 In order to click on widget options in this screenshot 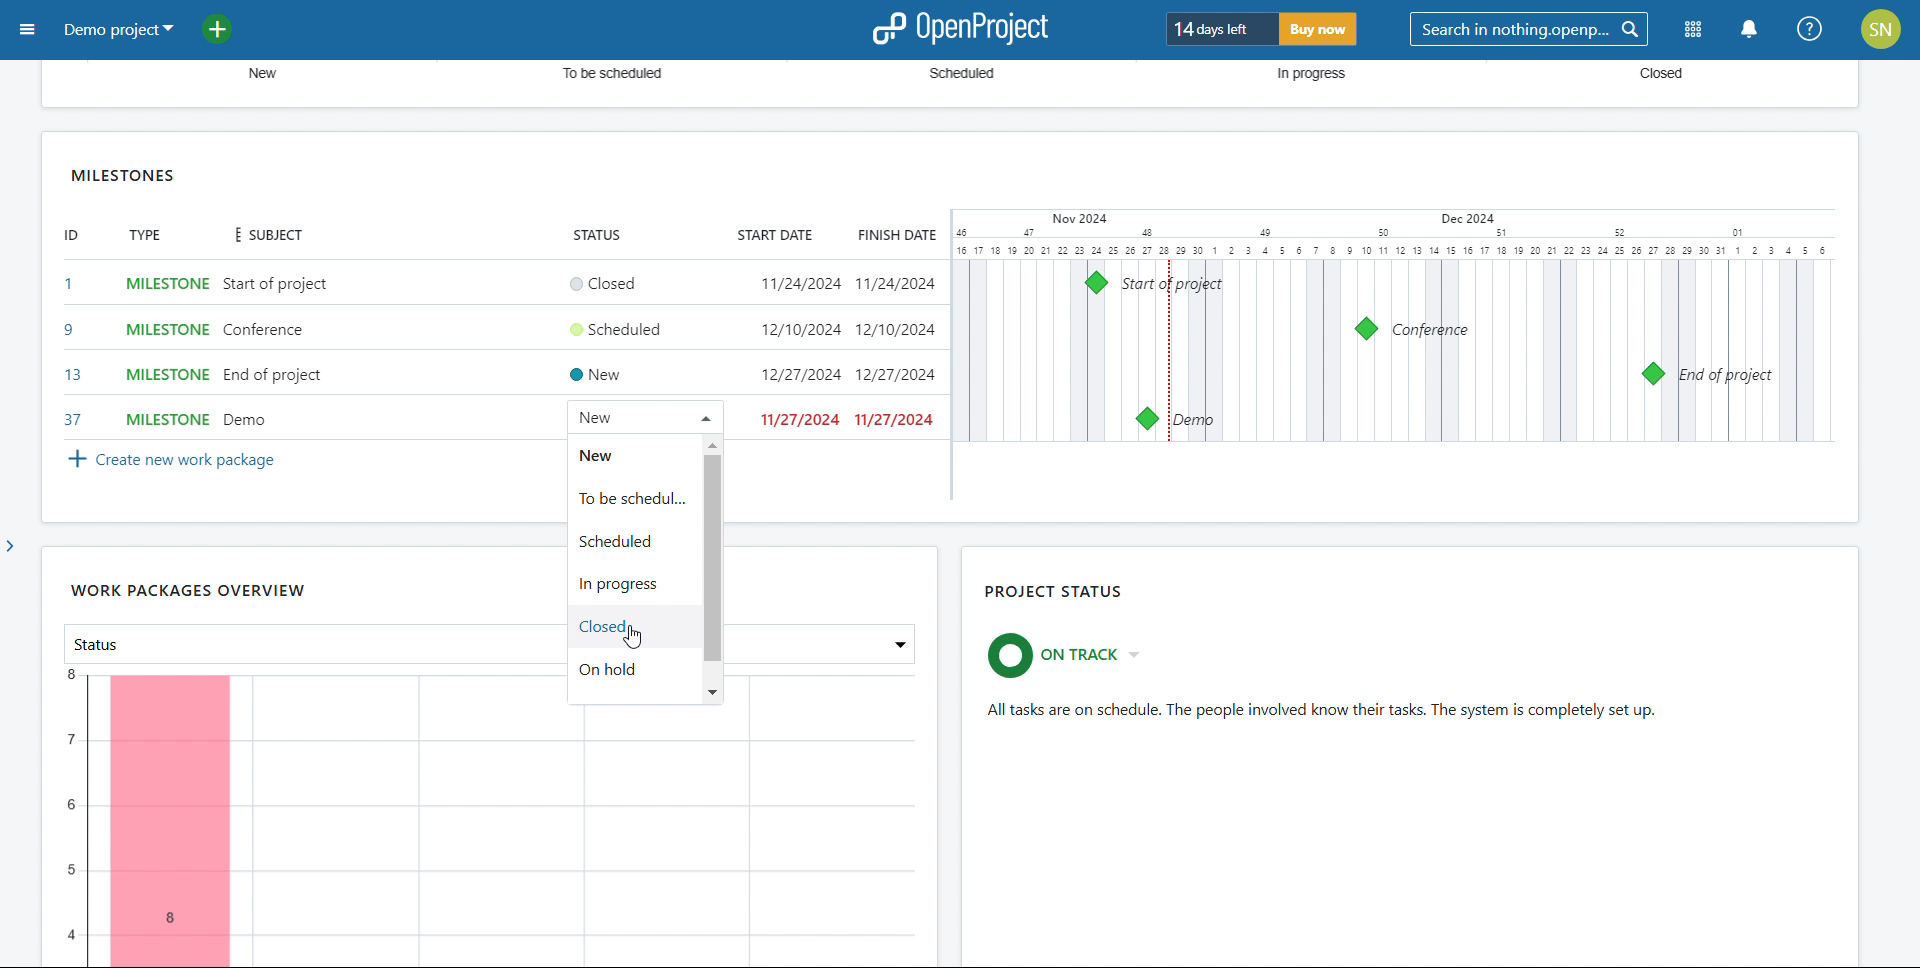, I will do `click(1821, 173)`.